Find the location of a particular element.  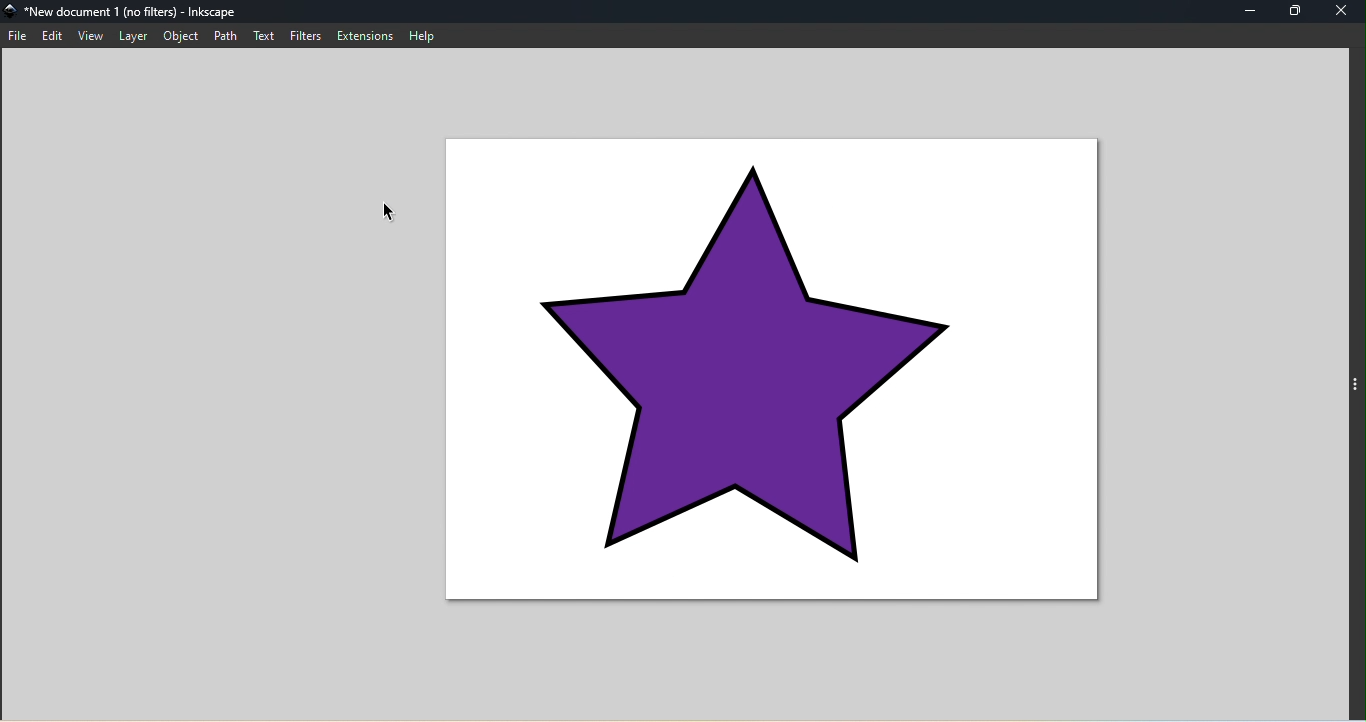

Edit is located at coordinates (50, 34).